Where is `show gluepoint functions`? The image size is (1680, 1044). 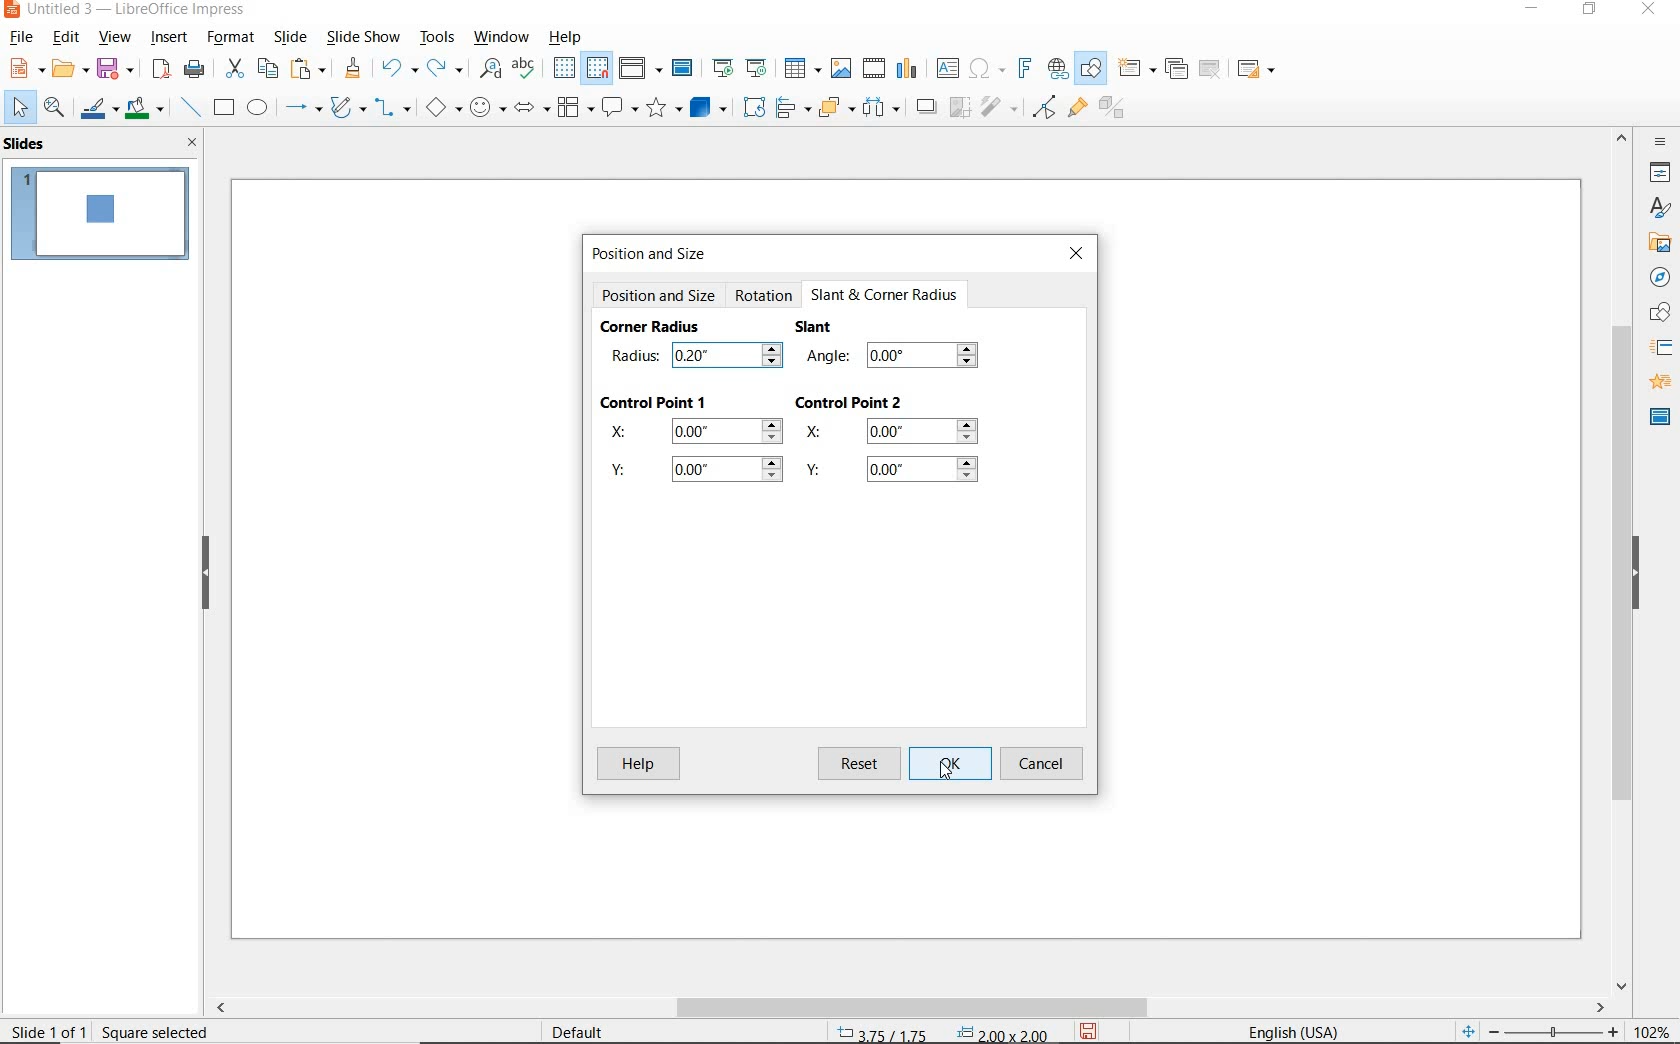 show gluepoint functions is located at coordinates (1076, 109).